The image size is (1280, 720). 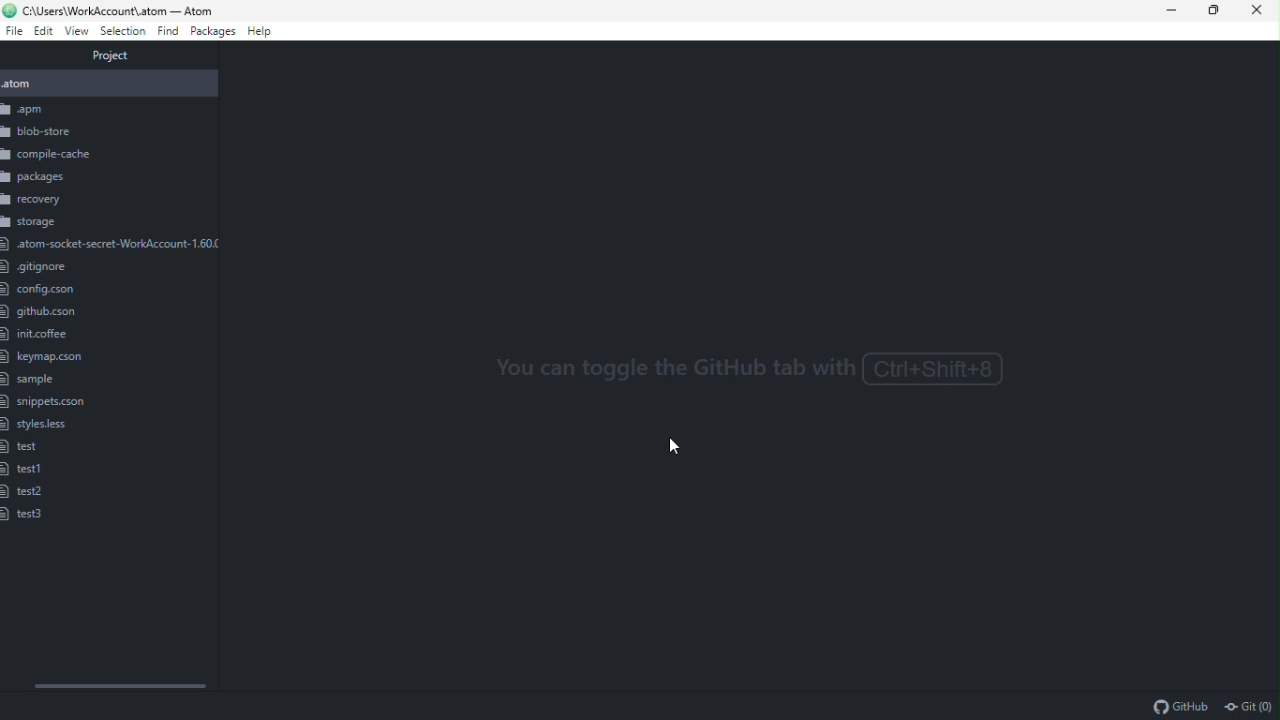 I want to click on file, so click(x=14, y=31).